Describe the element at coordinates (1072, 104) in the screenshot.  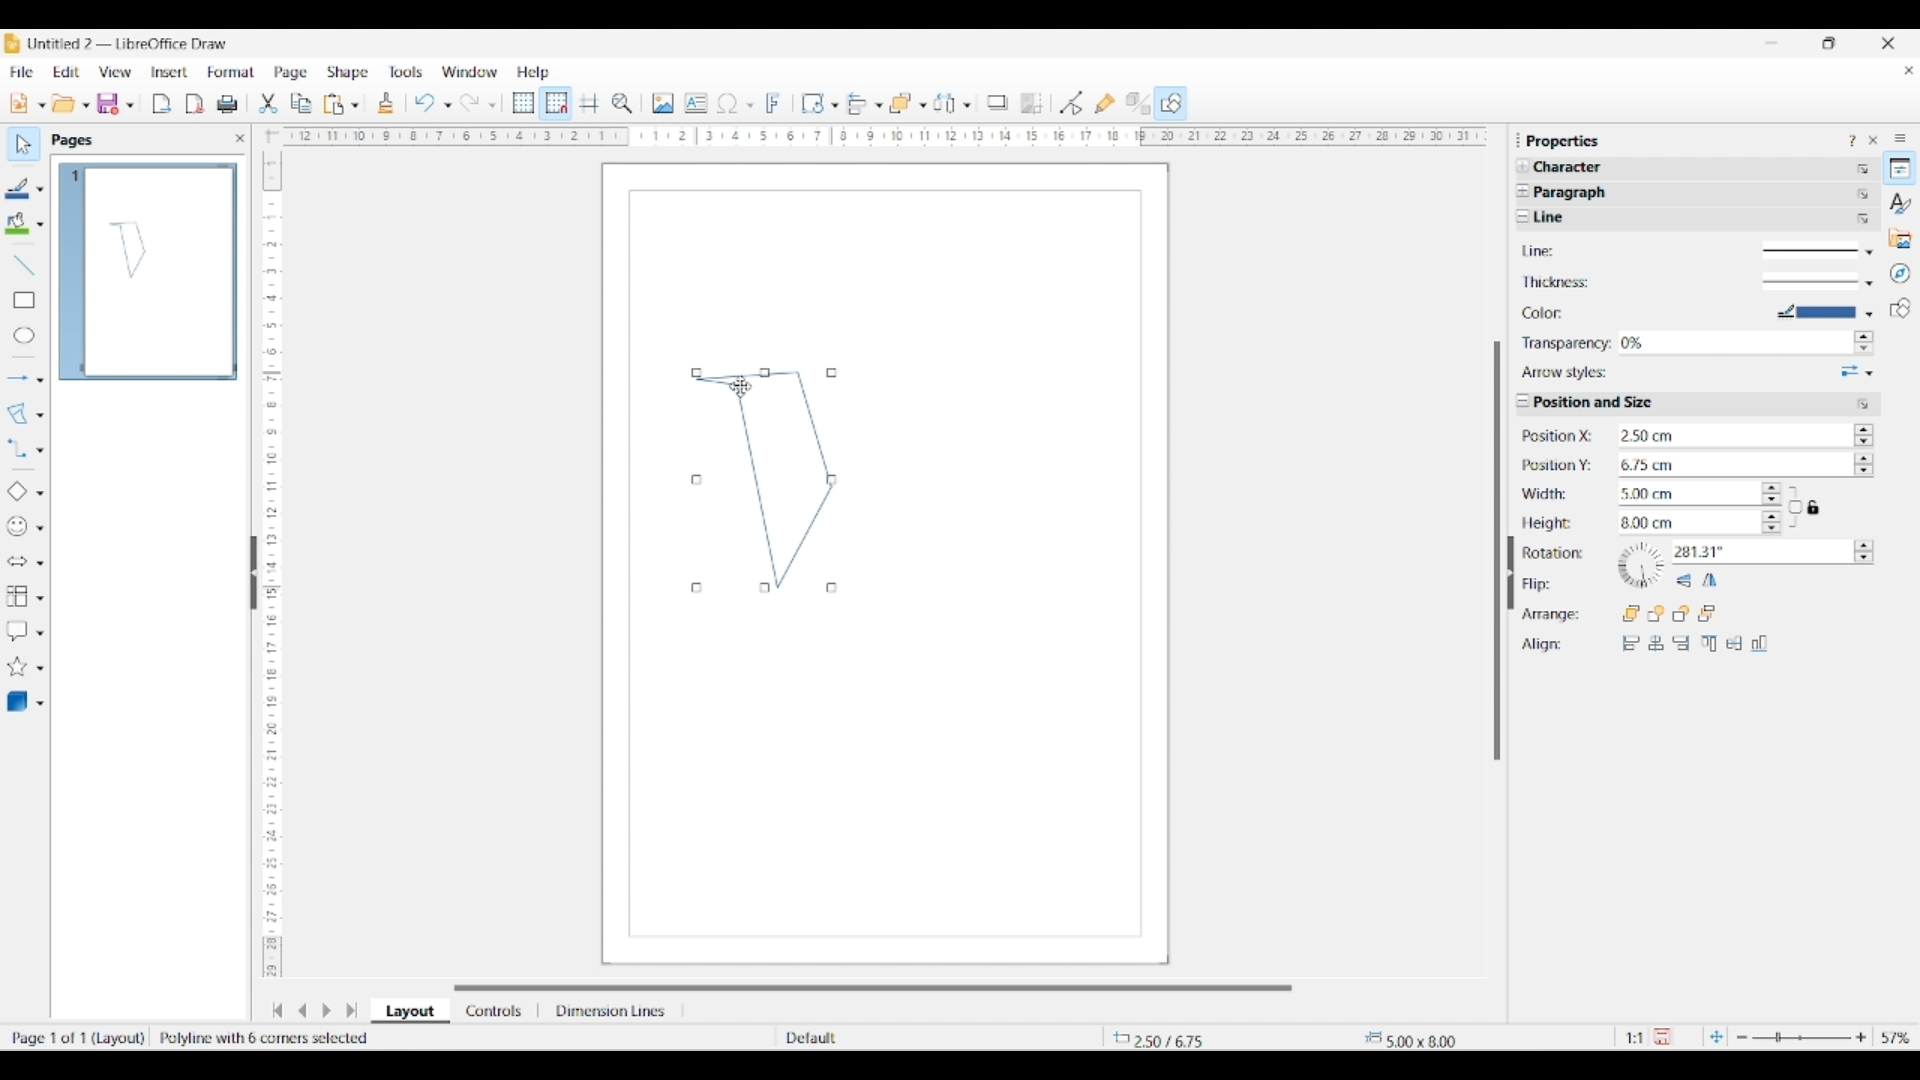
I see `Toggle point edit mode` at that location.